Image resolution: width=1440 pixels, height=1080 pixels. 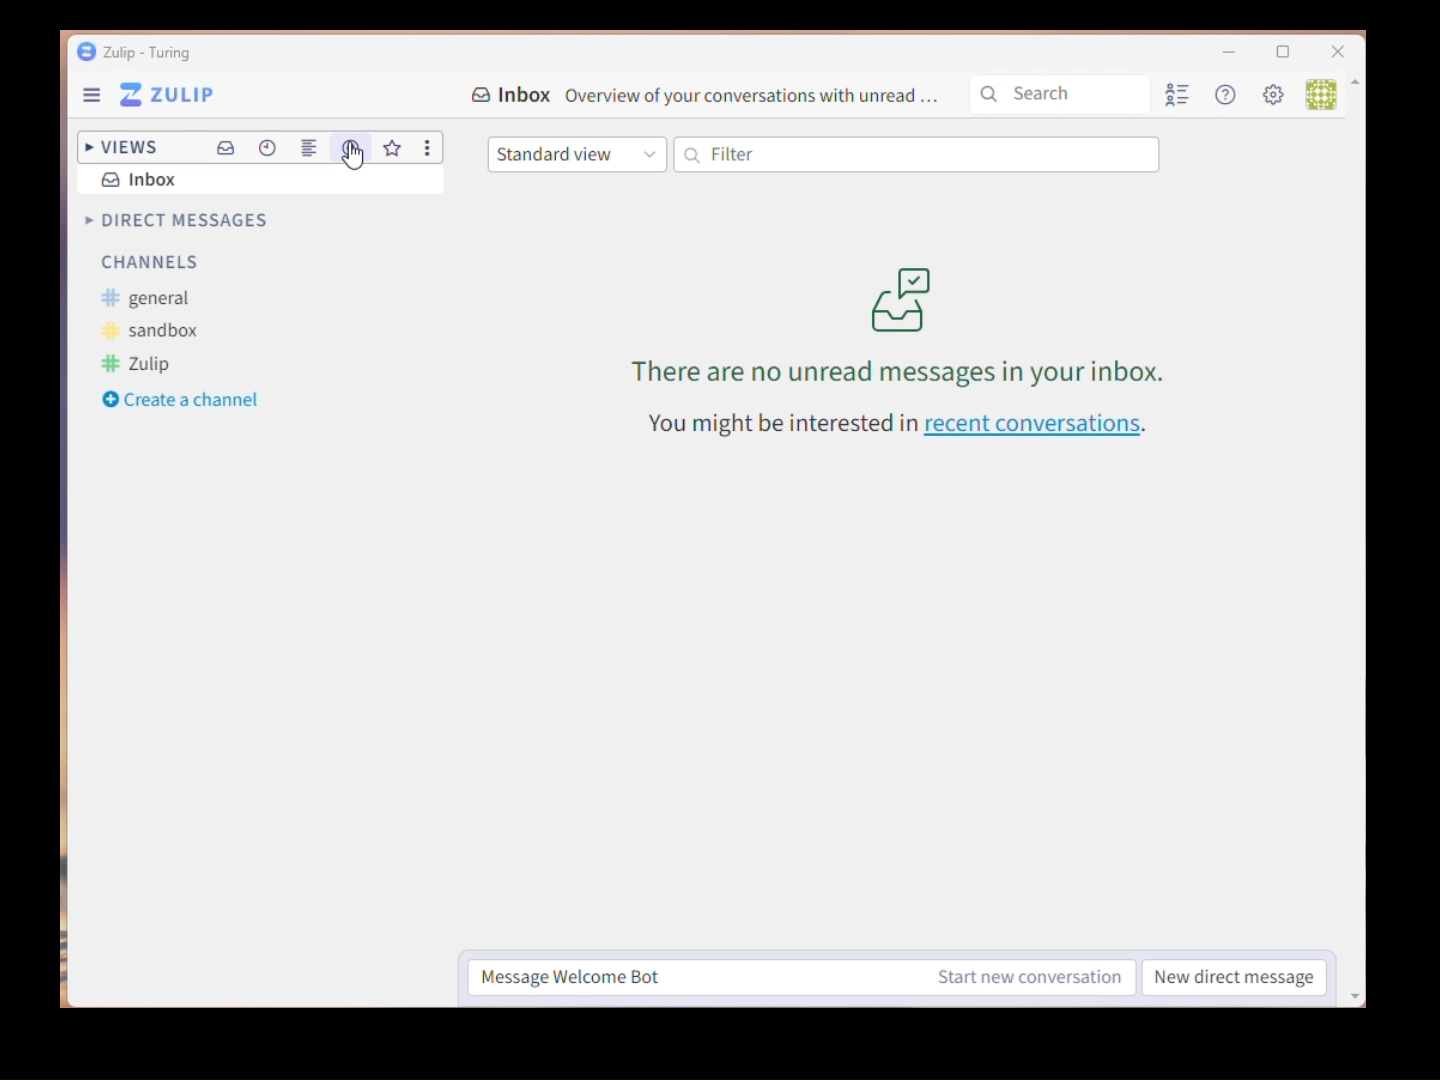 What do you see at coordinates (312, 149) in the screenshot?
I see `Merge` at bounding box center [312, 149].